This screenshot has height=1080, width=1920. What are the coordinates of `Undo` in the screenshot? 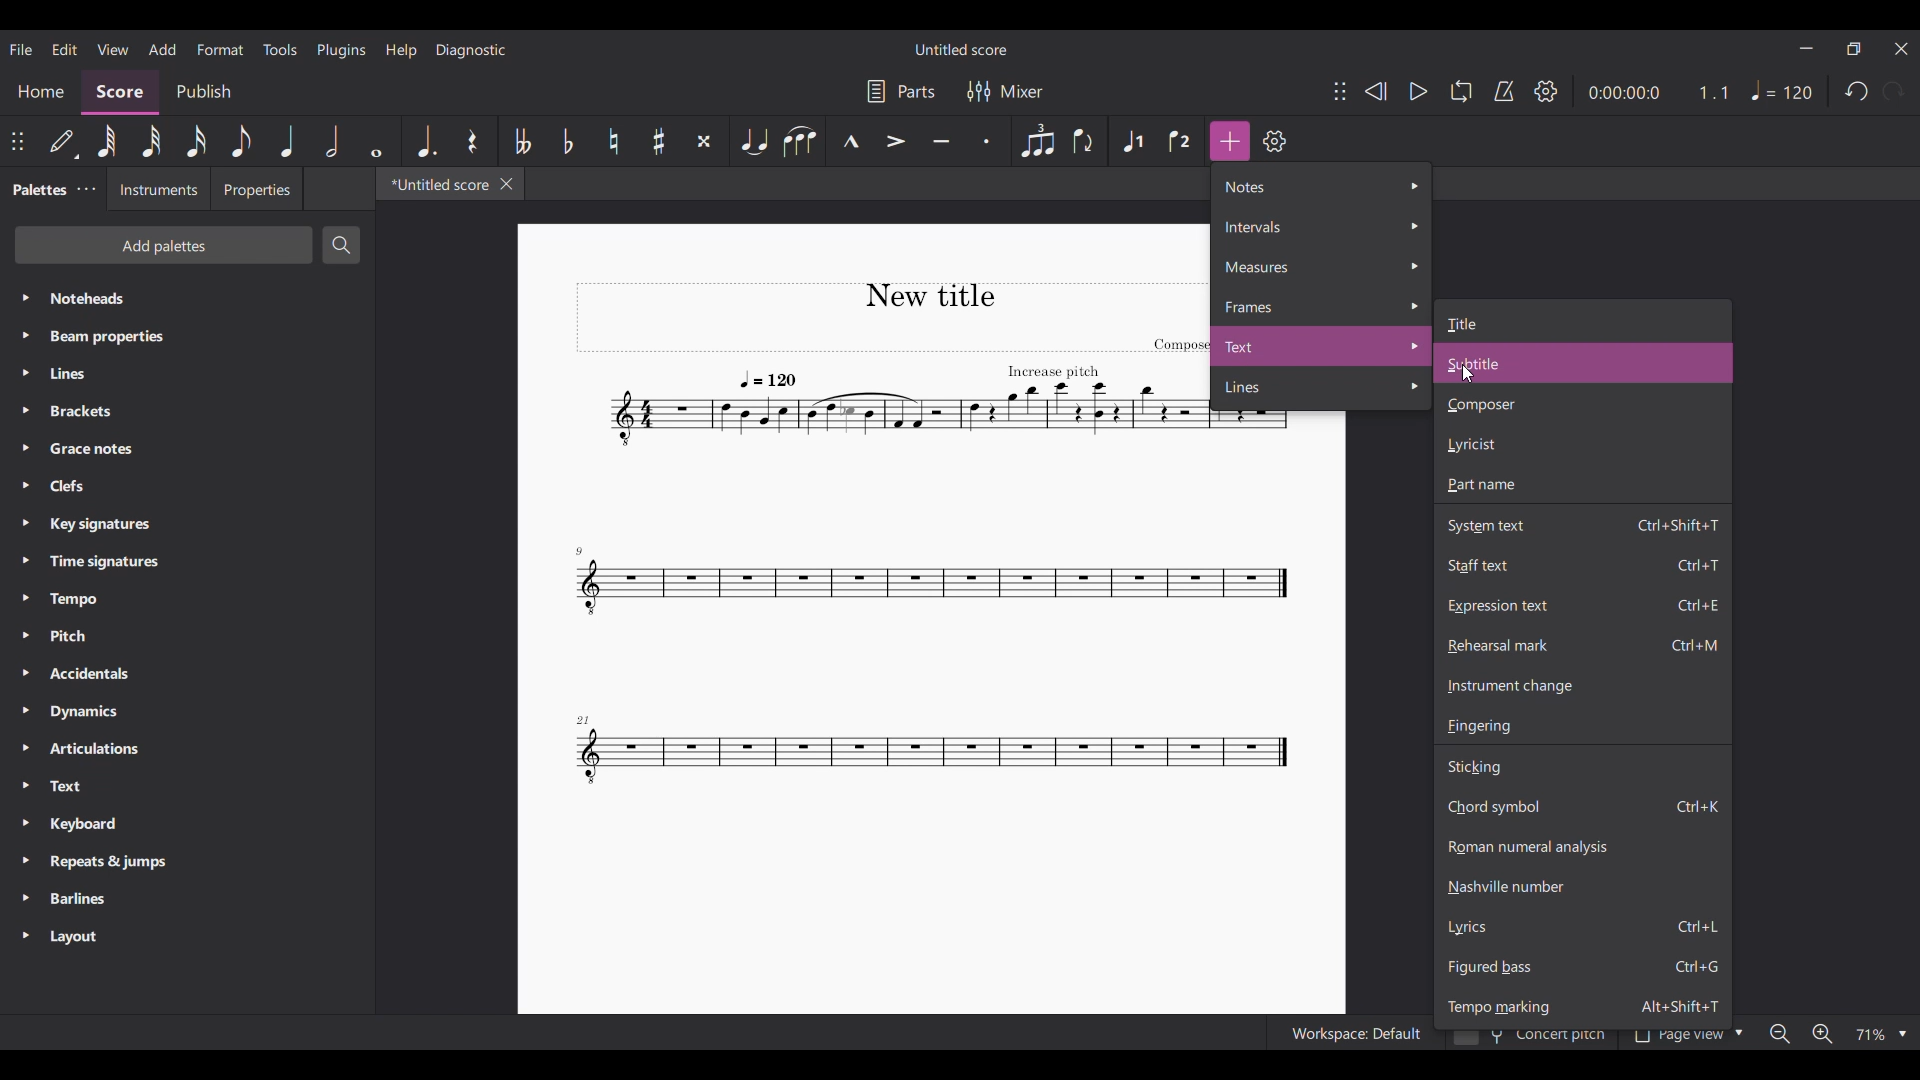 It's located at (1855, 91).